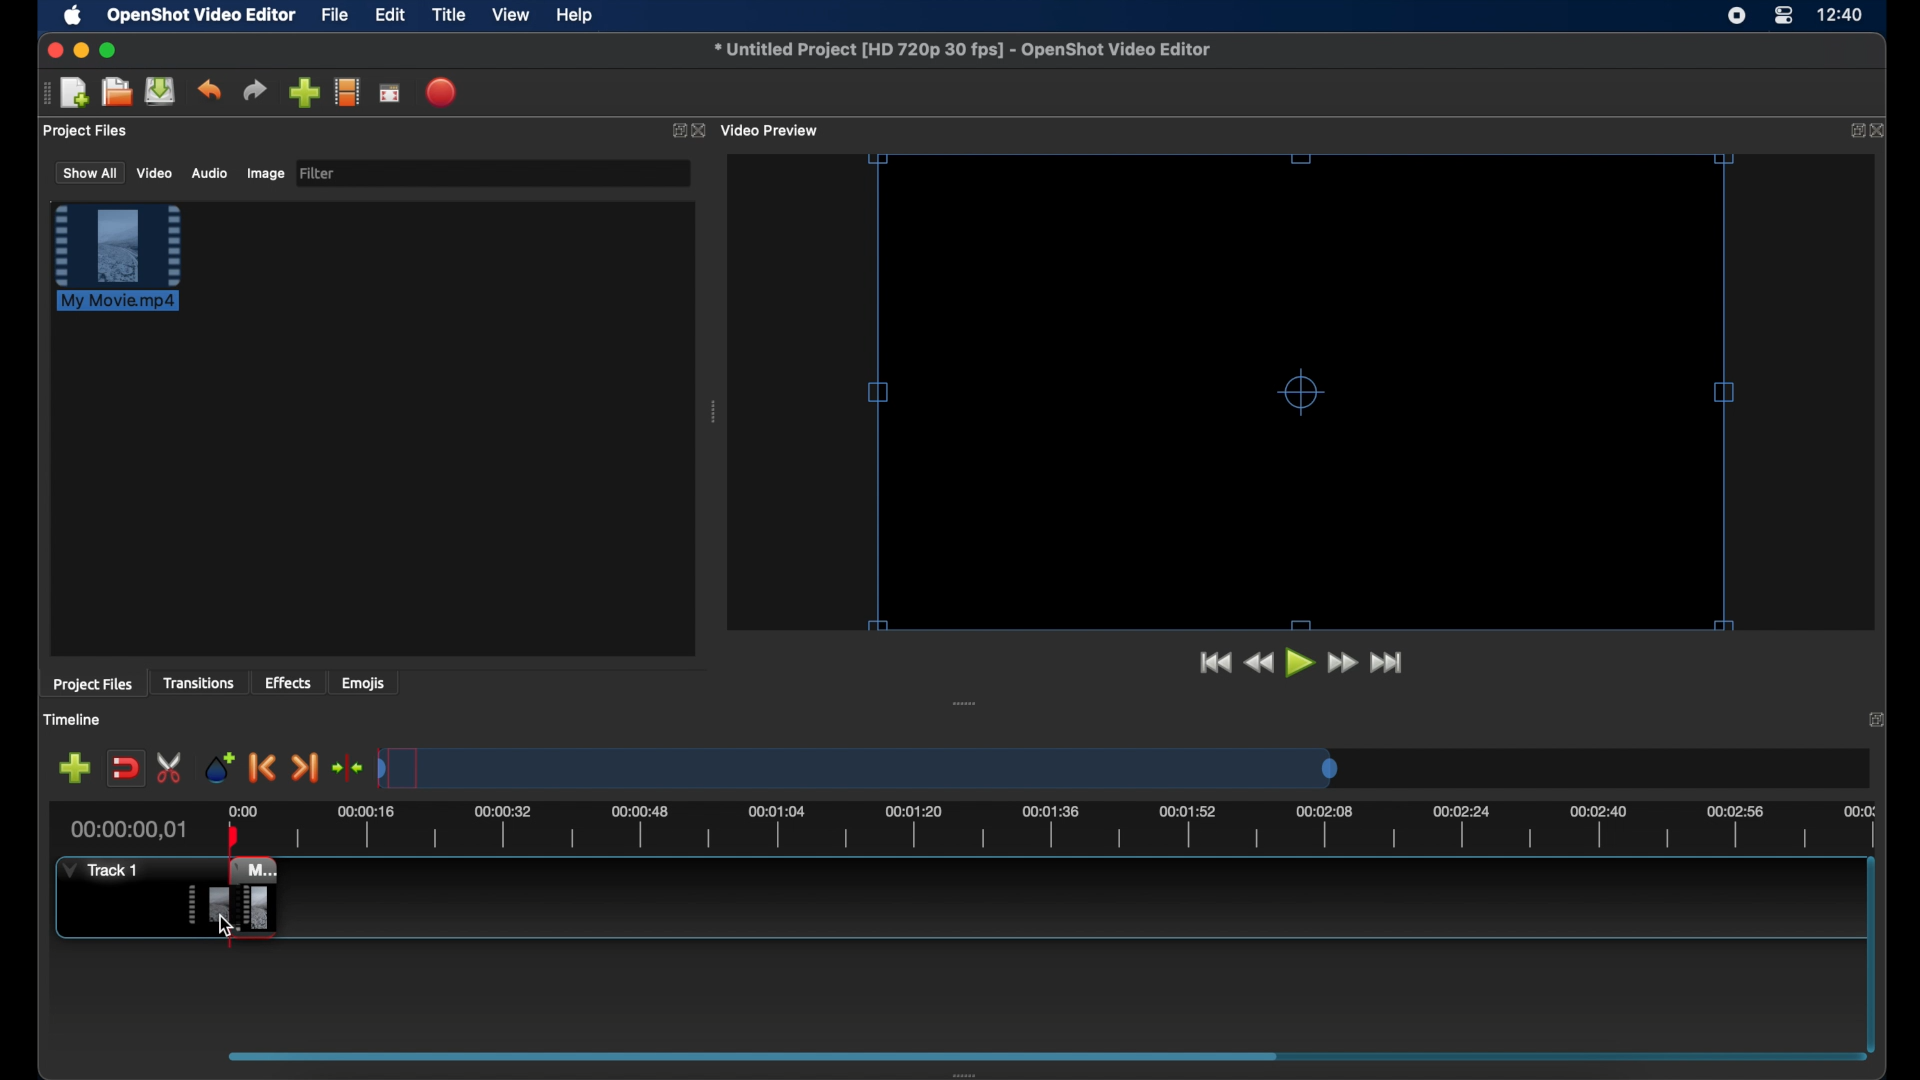  Describe the element at coordinates (1076, 830) in the screenshot. I see `timeline scale` at that location.